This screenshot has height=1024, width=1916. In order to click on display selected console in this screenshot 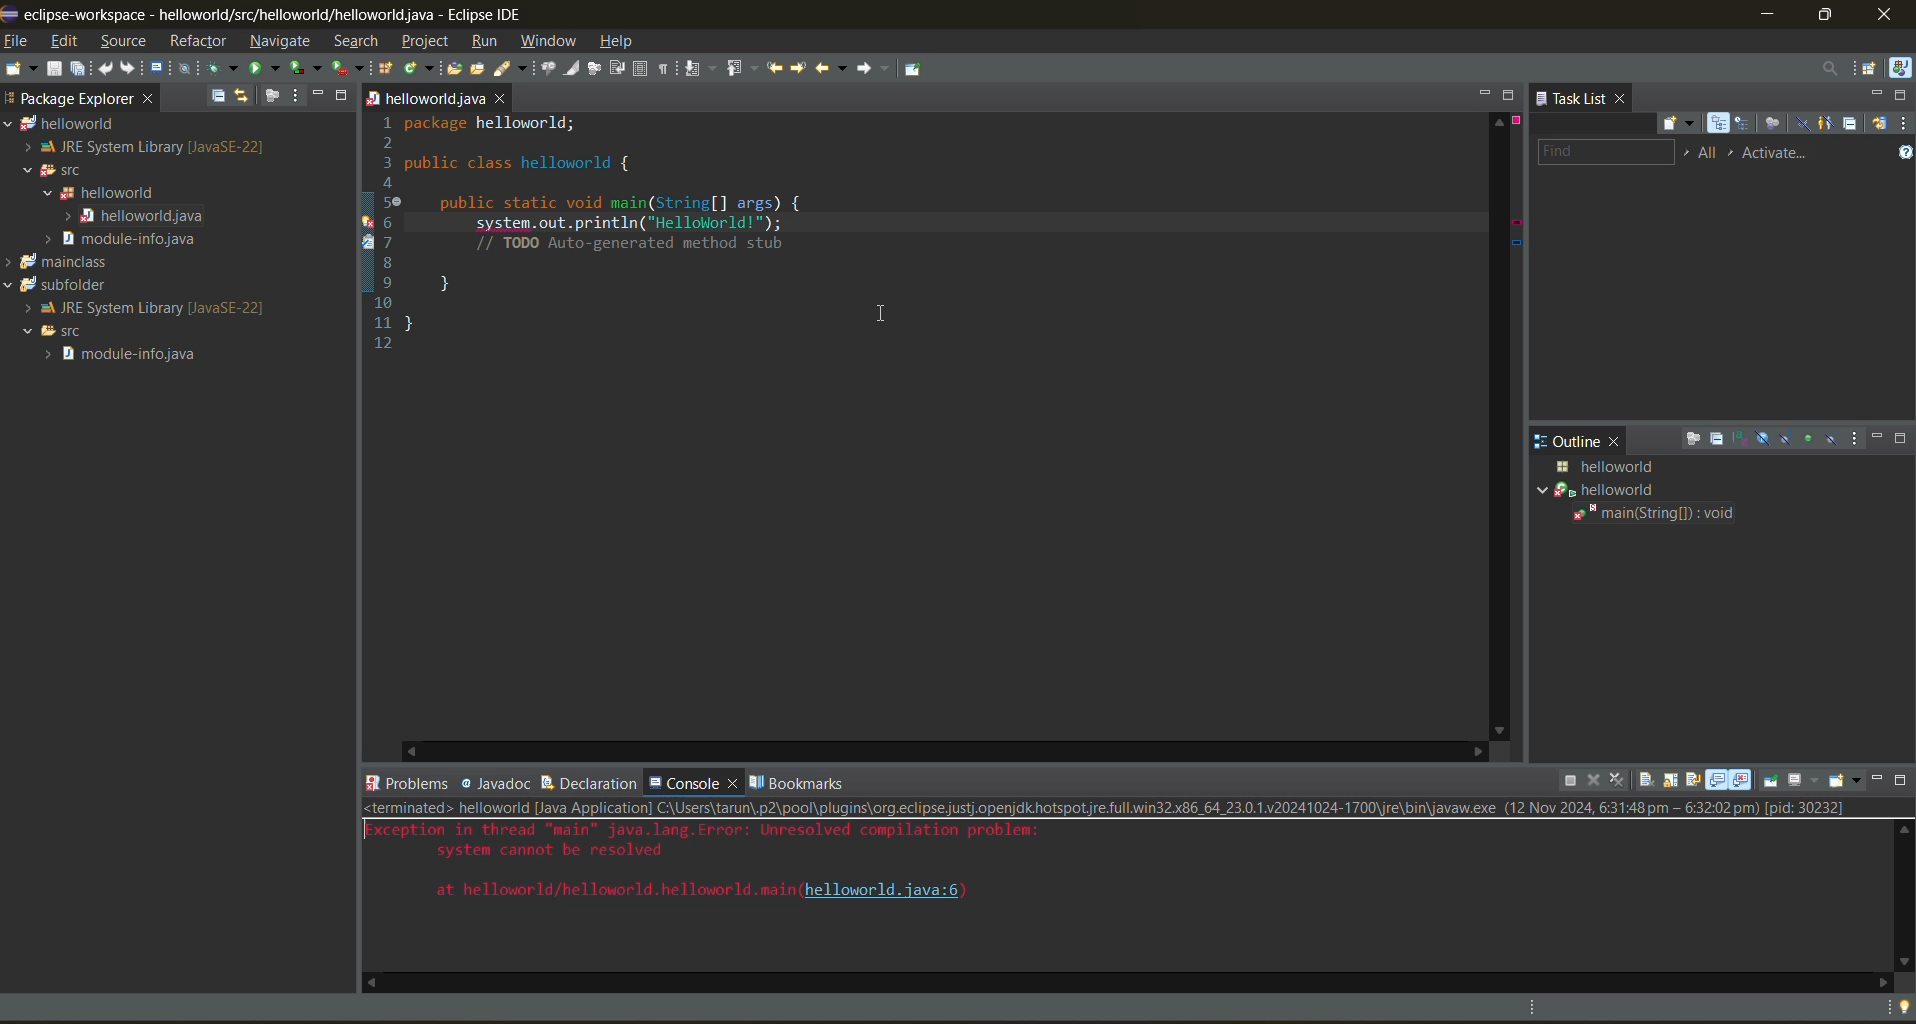, I will do `click(1804, 781)`.